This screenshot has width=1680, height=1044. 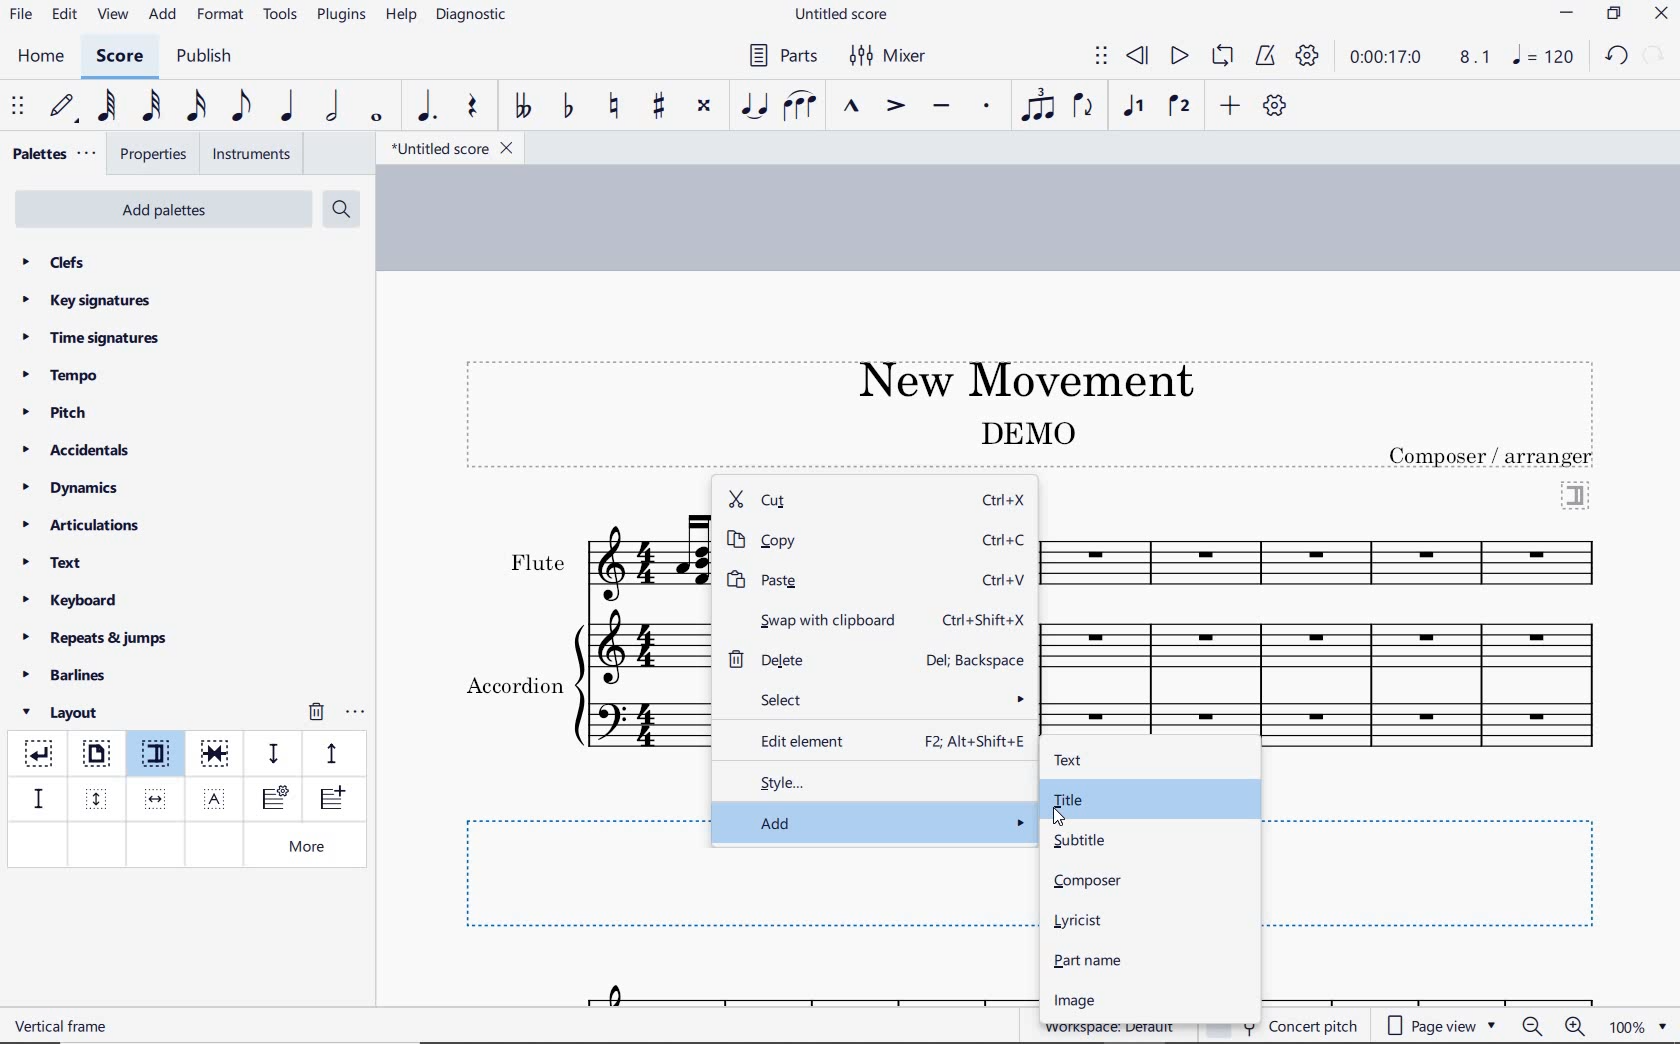 What do you see at coordinates (1276, 107) in the screenshot?
I see `customize toolbar` at bounding box center [1276, 107].